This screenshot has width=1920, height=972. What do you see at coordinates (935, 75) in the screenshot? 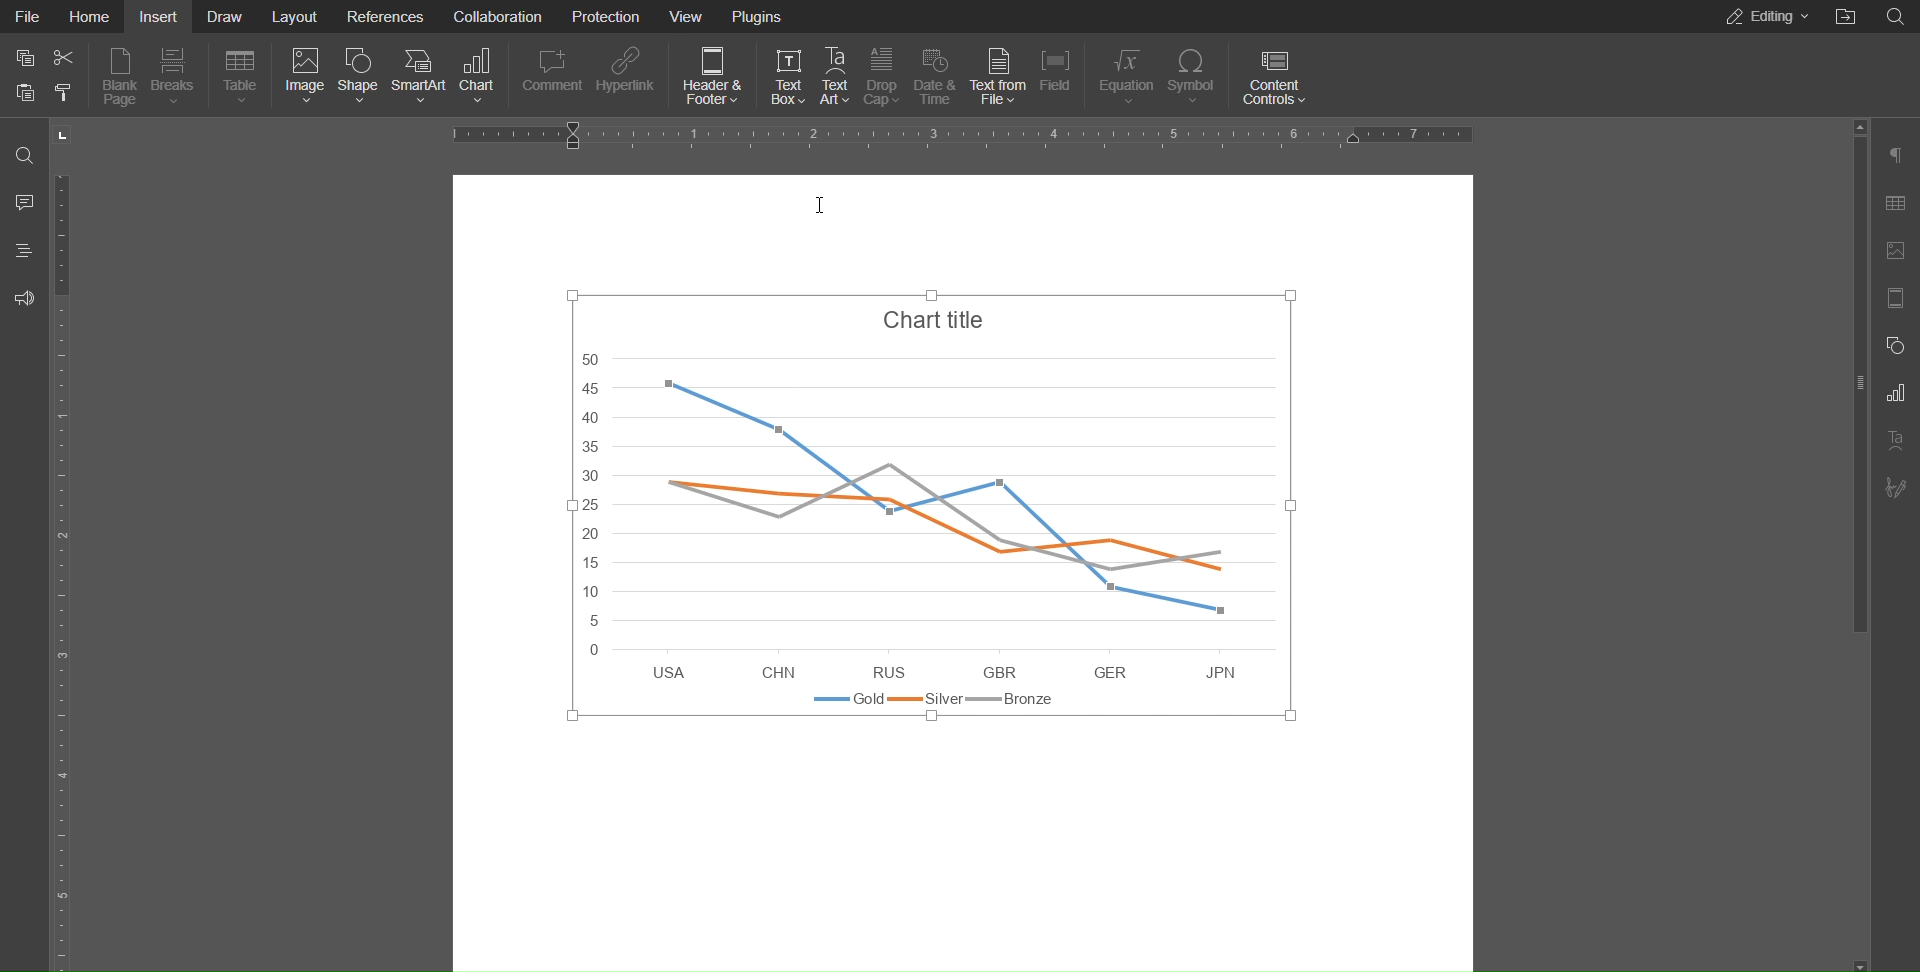
I see `Date and Time` at bounding box center [935, 75].